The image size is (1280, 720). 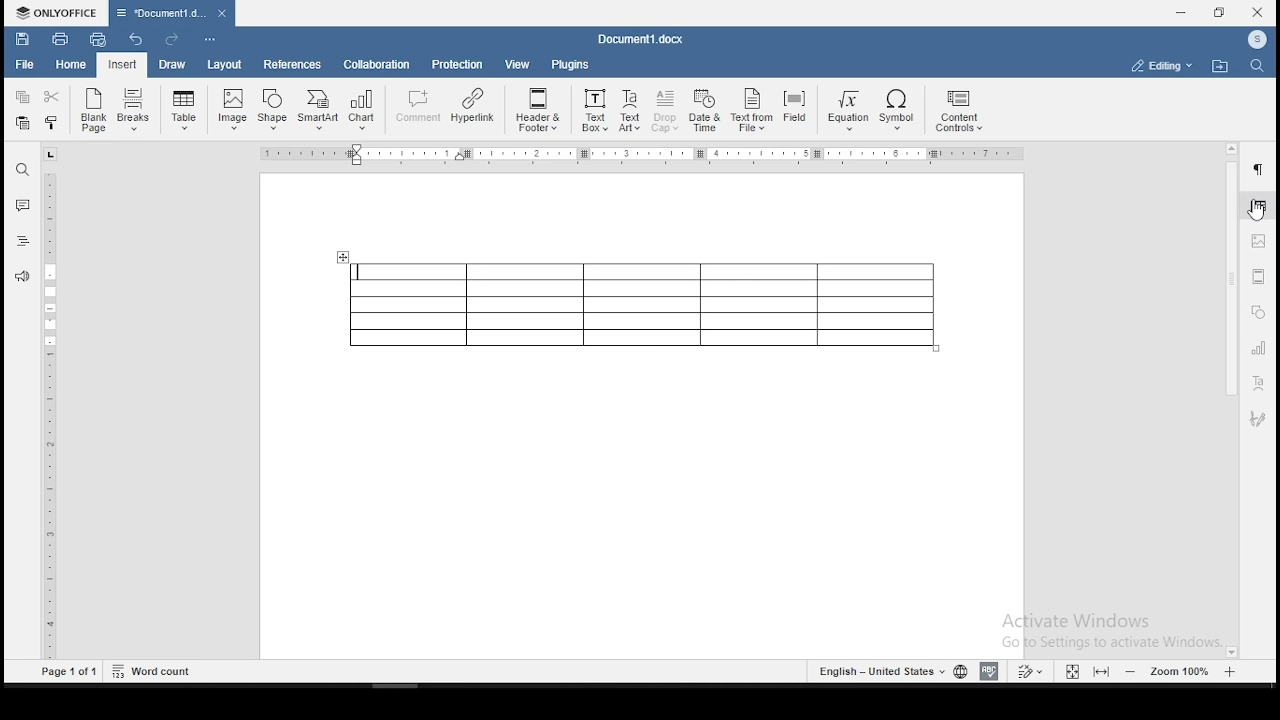 What do you see at coordinates (184, 110) in the screenshot?
I see `insert a table` at bounding box center [184, 110].